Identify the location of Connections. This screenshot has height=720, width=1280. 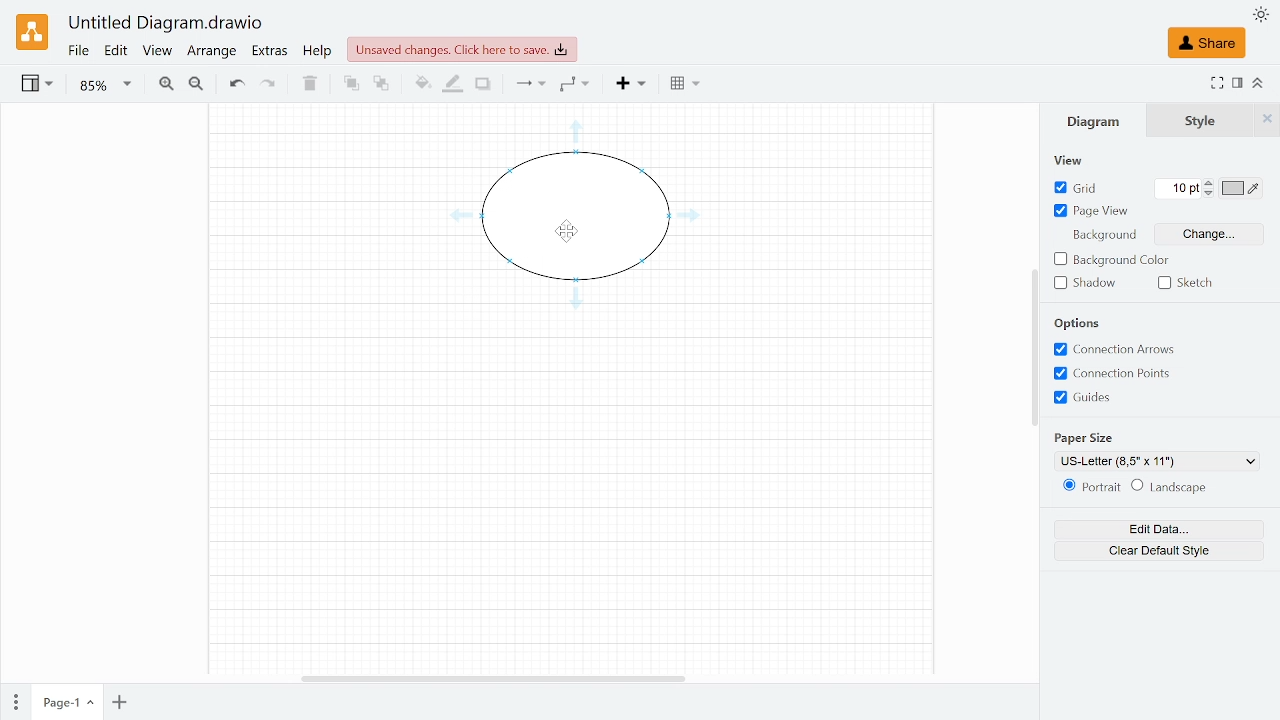
(529, 85).